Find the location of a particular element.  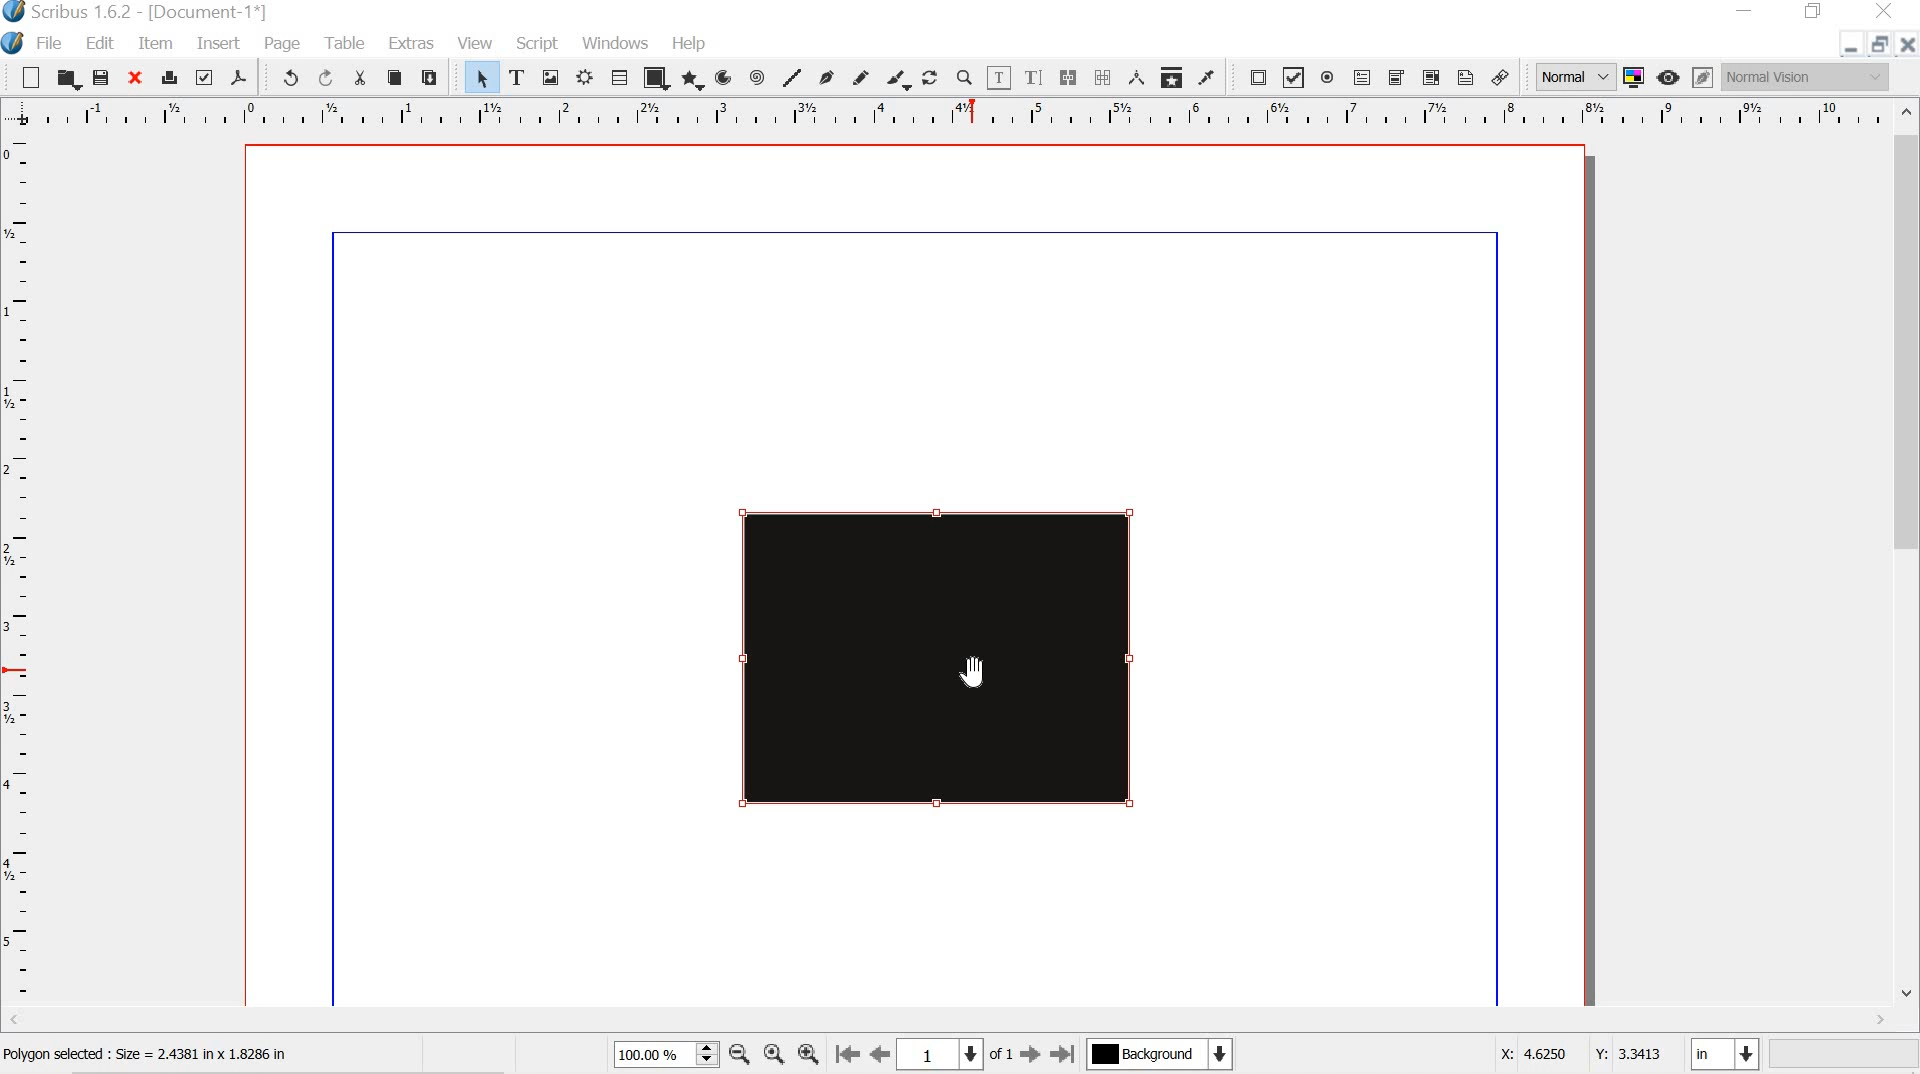

ruler is located at coordinates (19, 573).